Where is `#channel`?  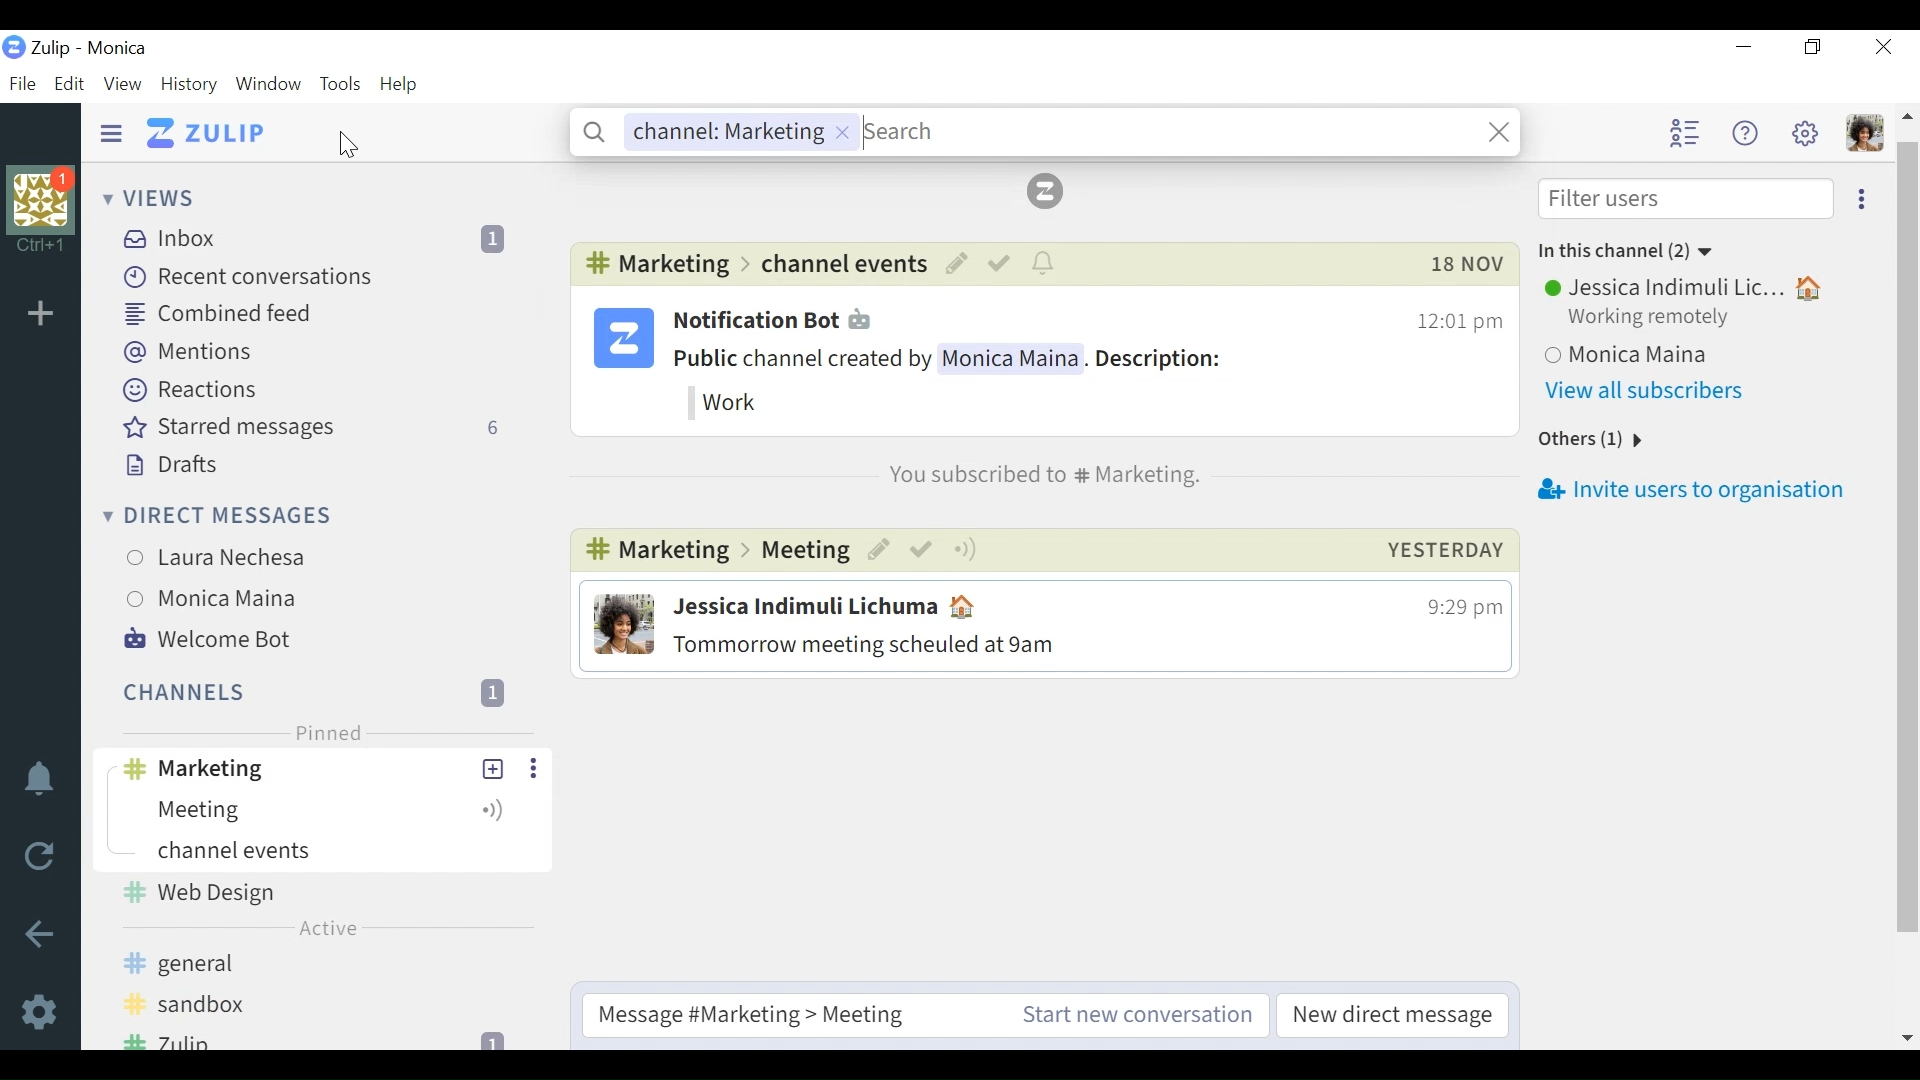
#channel is located at coordinates (292, 768).